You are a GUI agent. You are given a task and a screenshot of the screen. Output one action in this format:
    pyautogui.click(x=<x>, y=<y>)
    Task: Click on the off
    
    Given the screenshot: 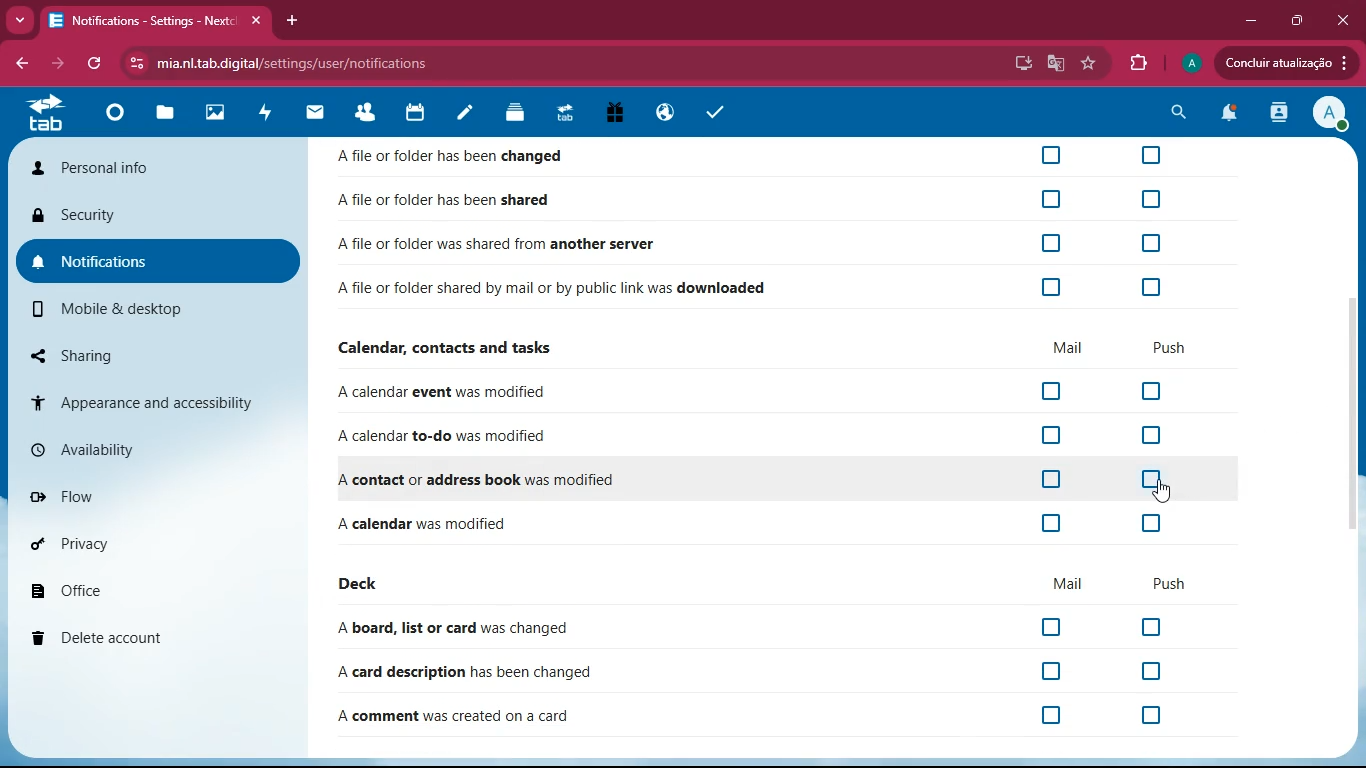 What is the action you would take?
    pyautogui.click(x=1152, y=154)
    